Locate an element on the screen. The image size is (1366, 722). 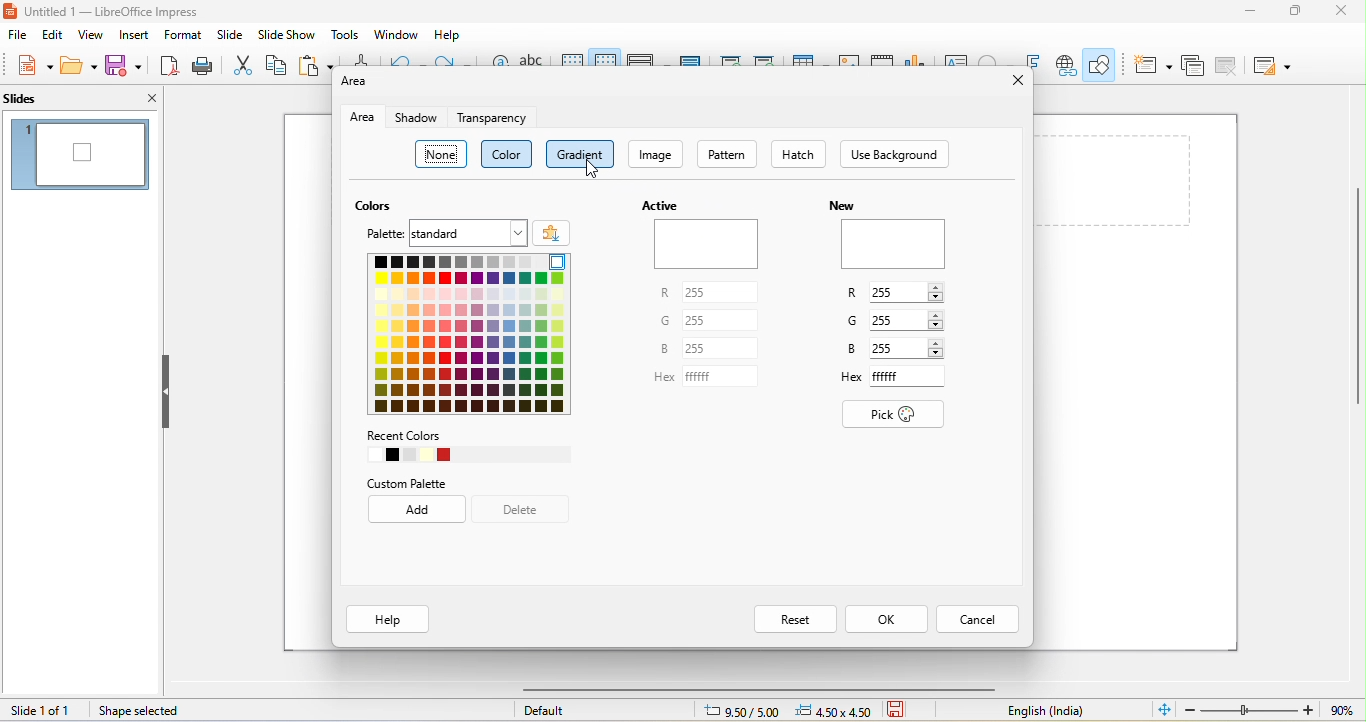
hide is located at coordinates (166, 392).